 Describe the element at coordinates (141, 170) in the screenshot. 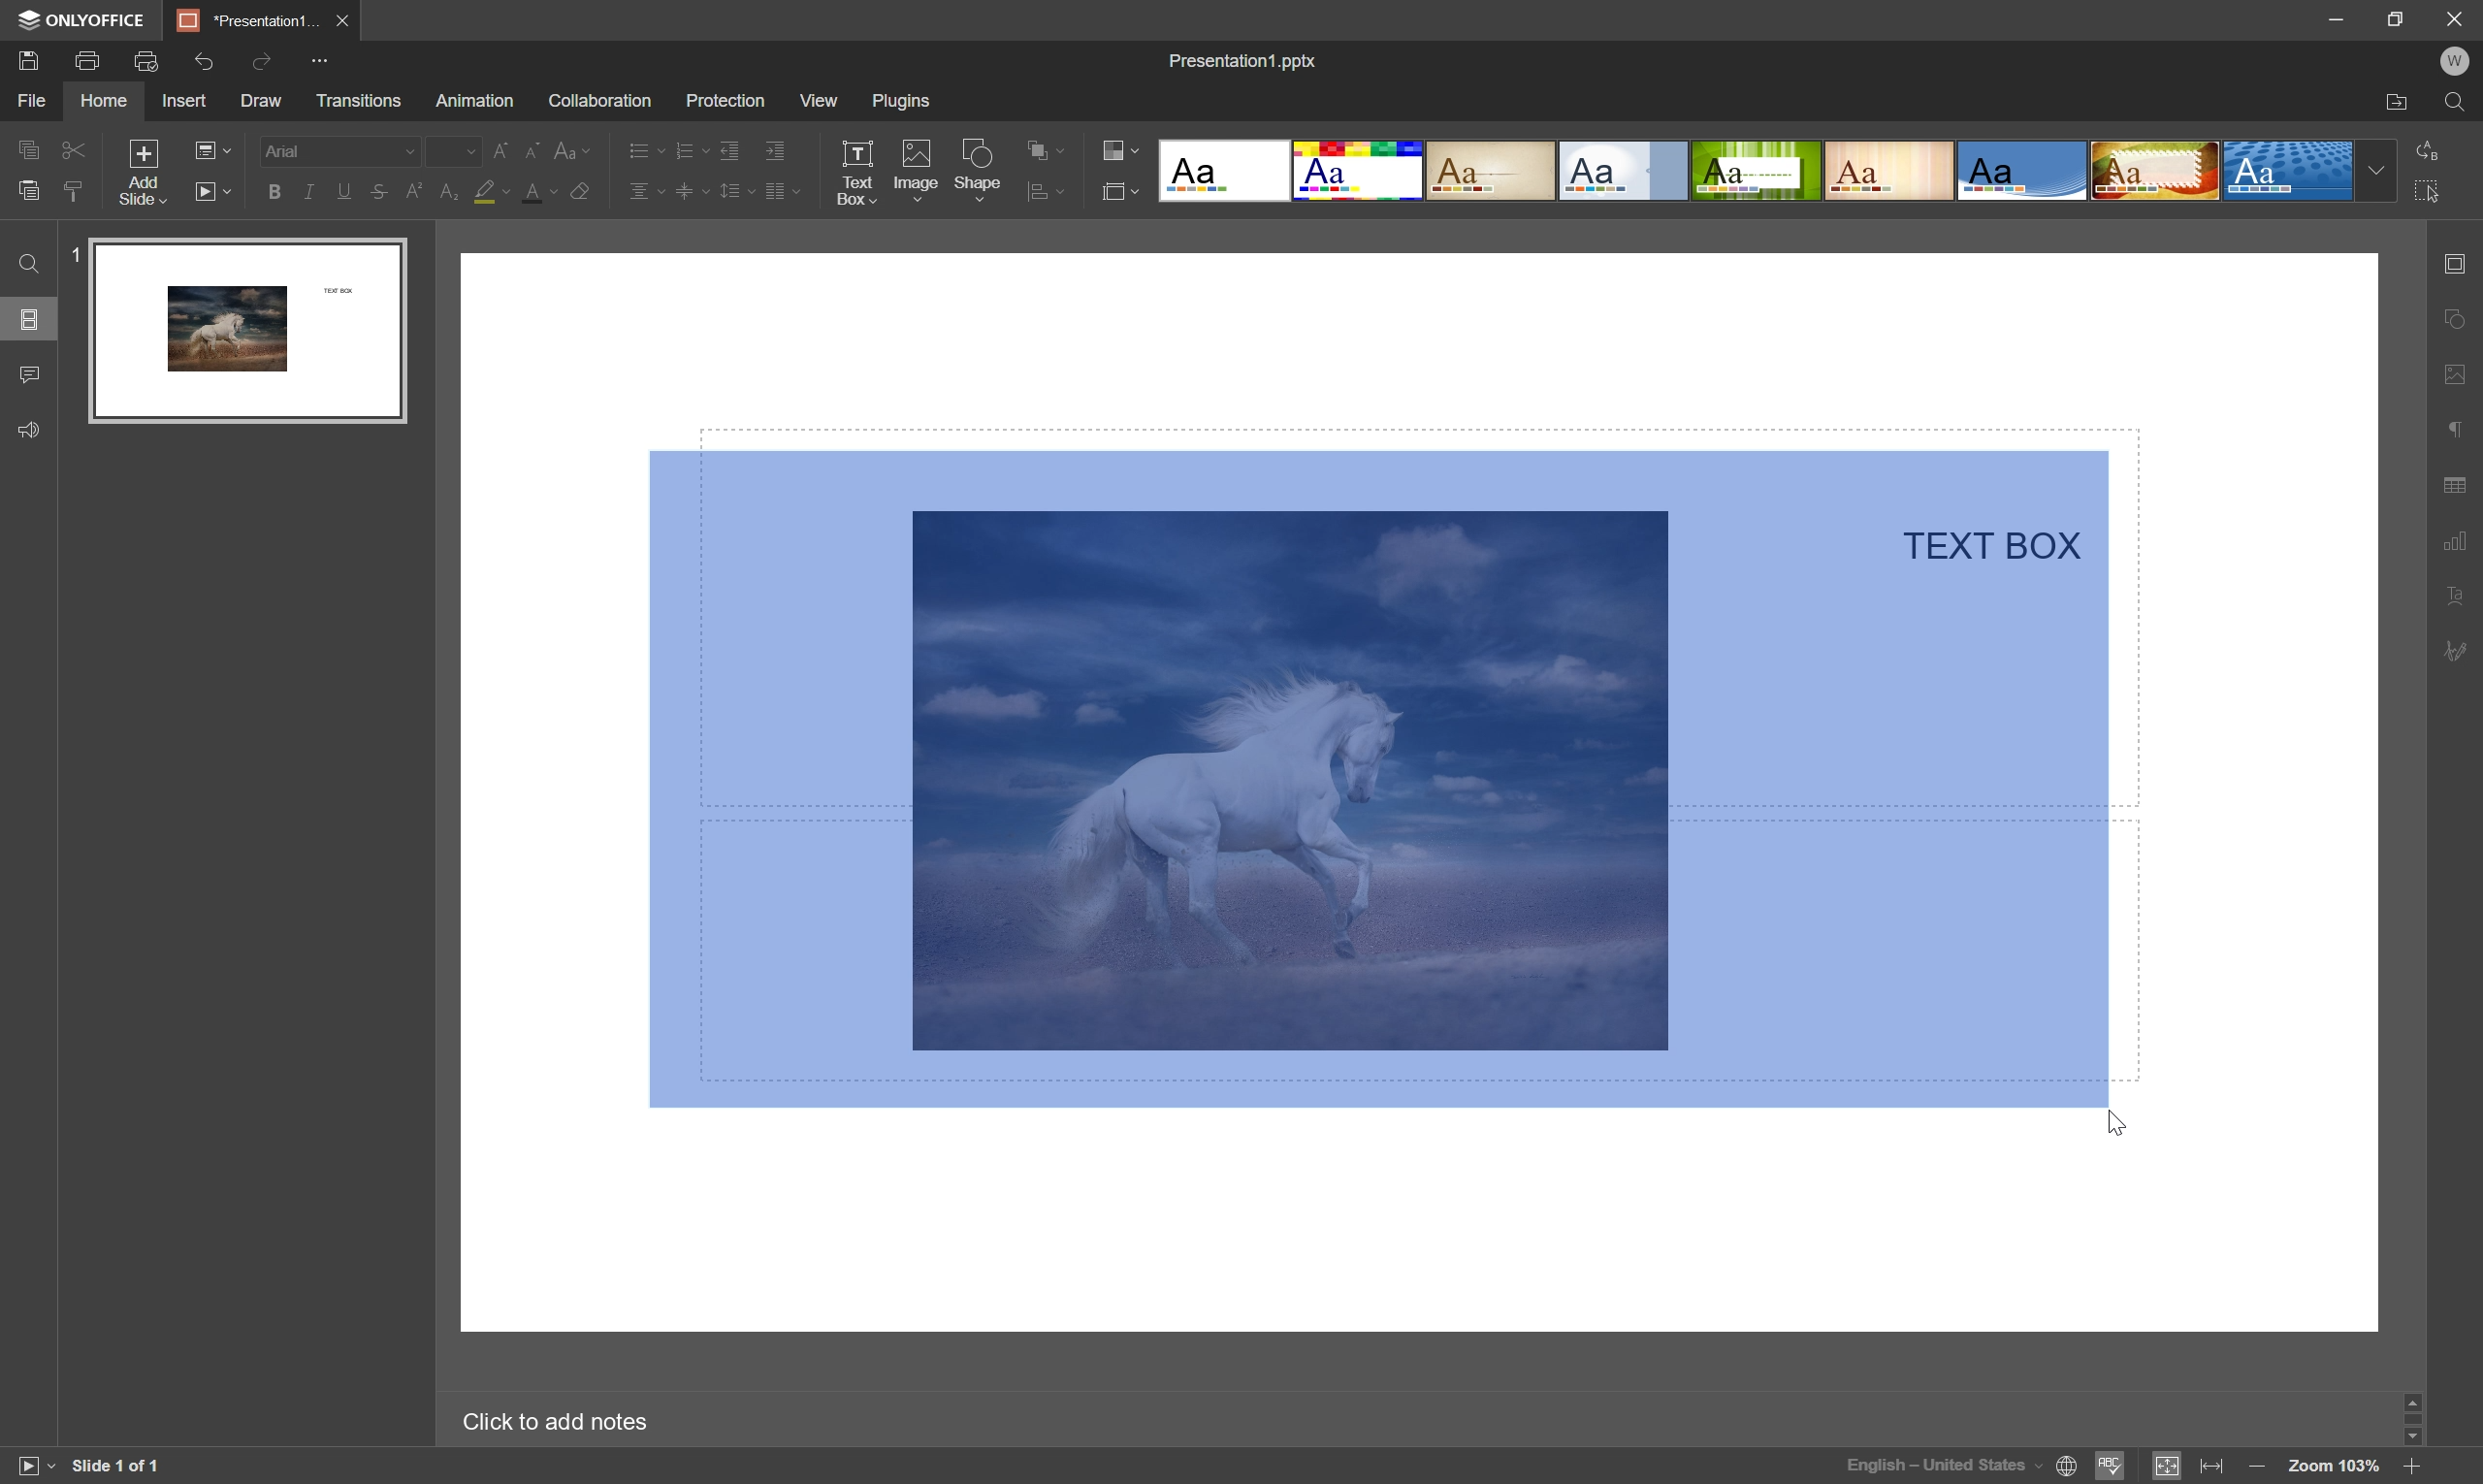

I see `add slide` at that location.